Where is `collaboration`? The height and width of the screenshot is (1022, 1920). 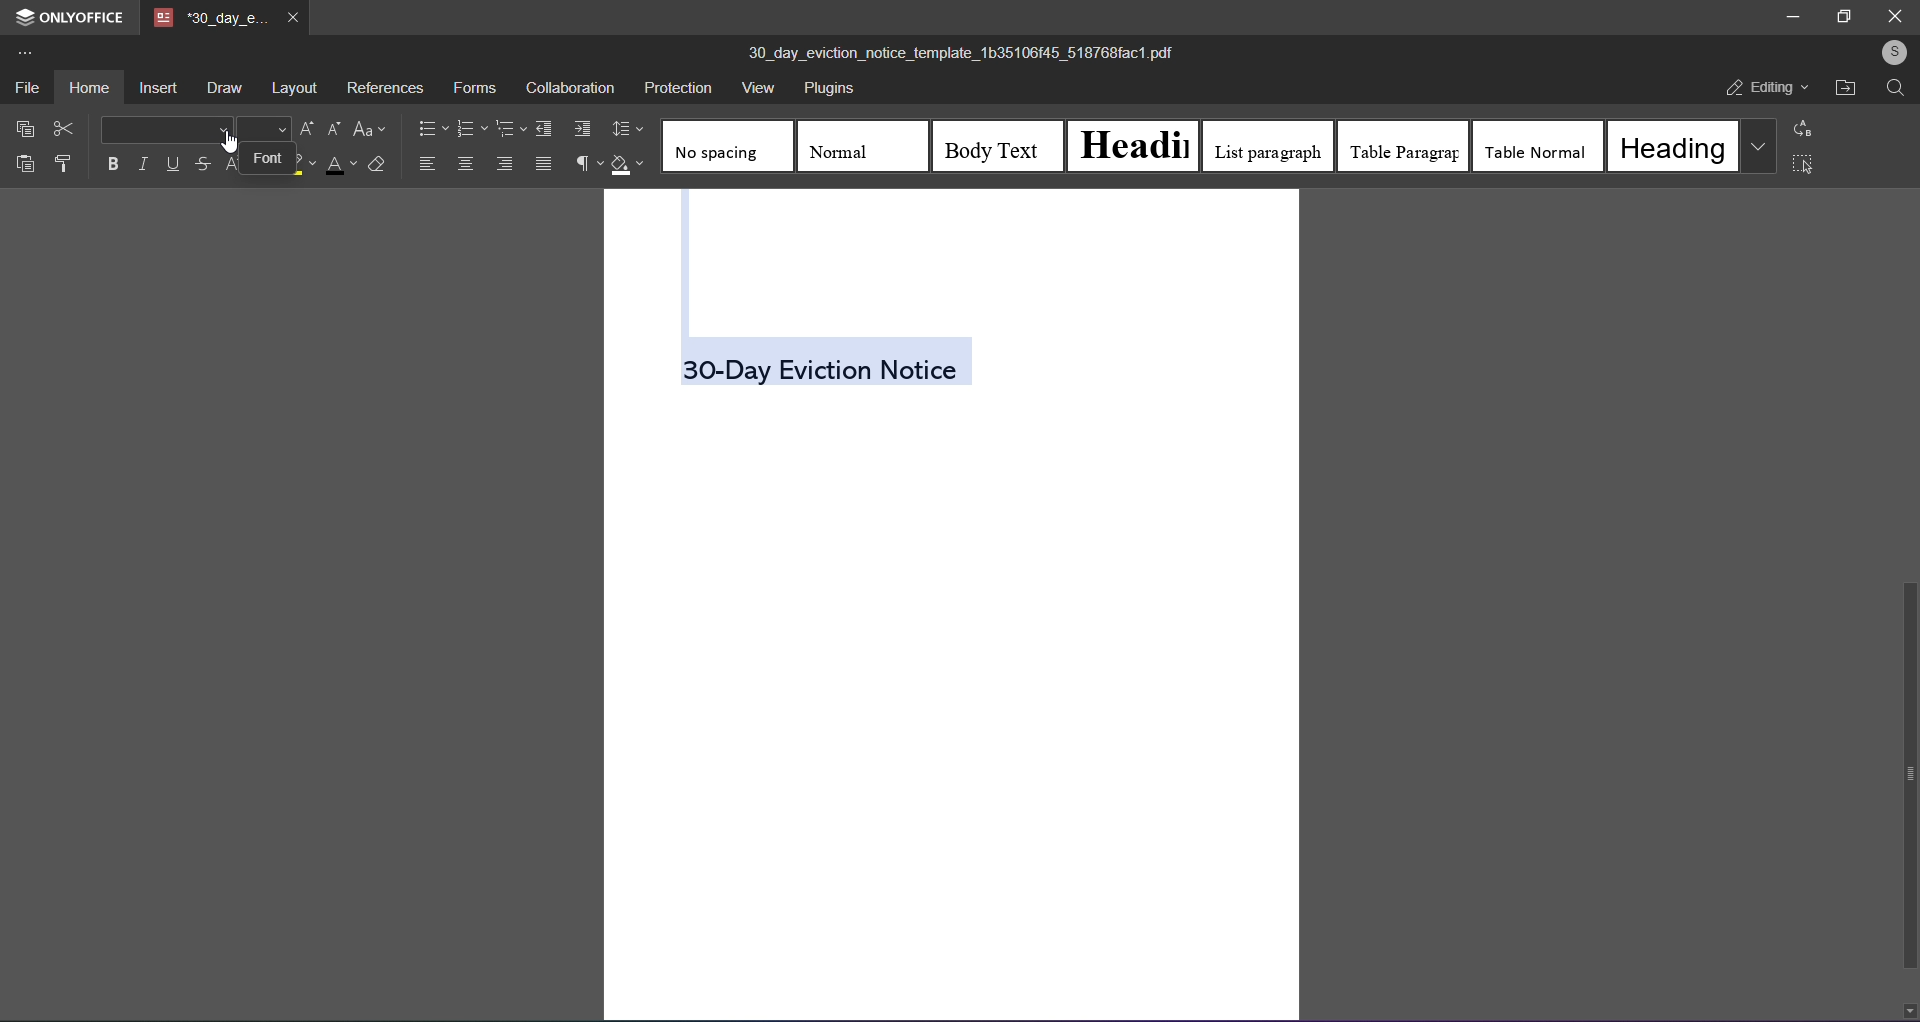 collaboration is located at coordinates (568, 88).